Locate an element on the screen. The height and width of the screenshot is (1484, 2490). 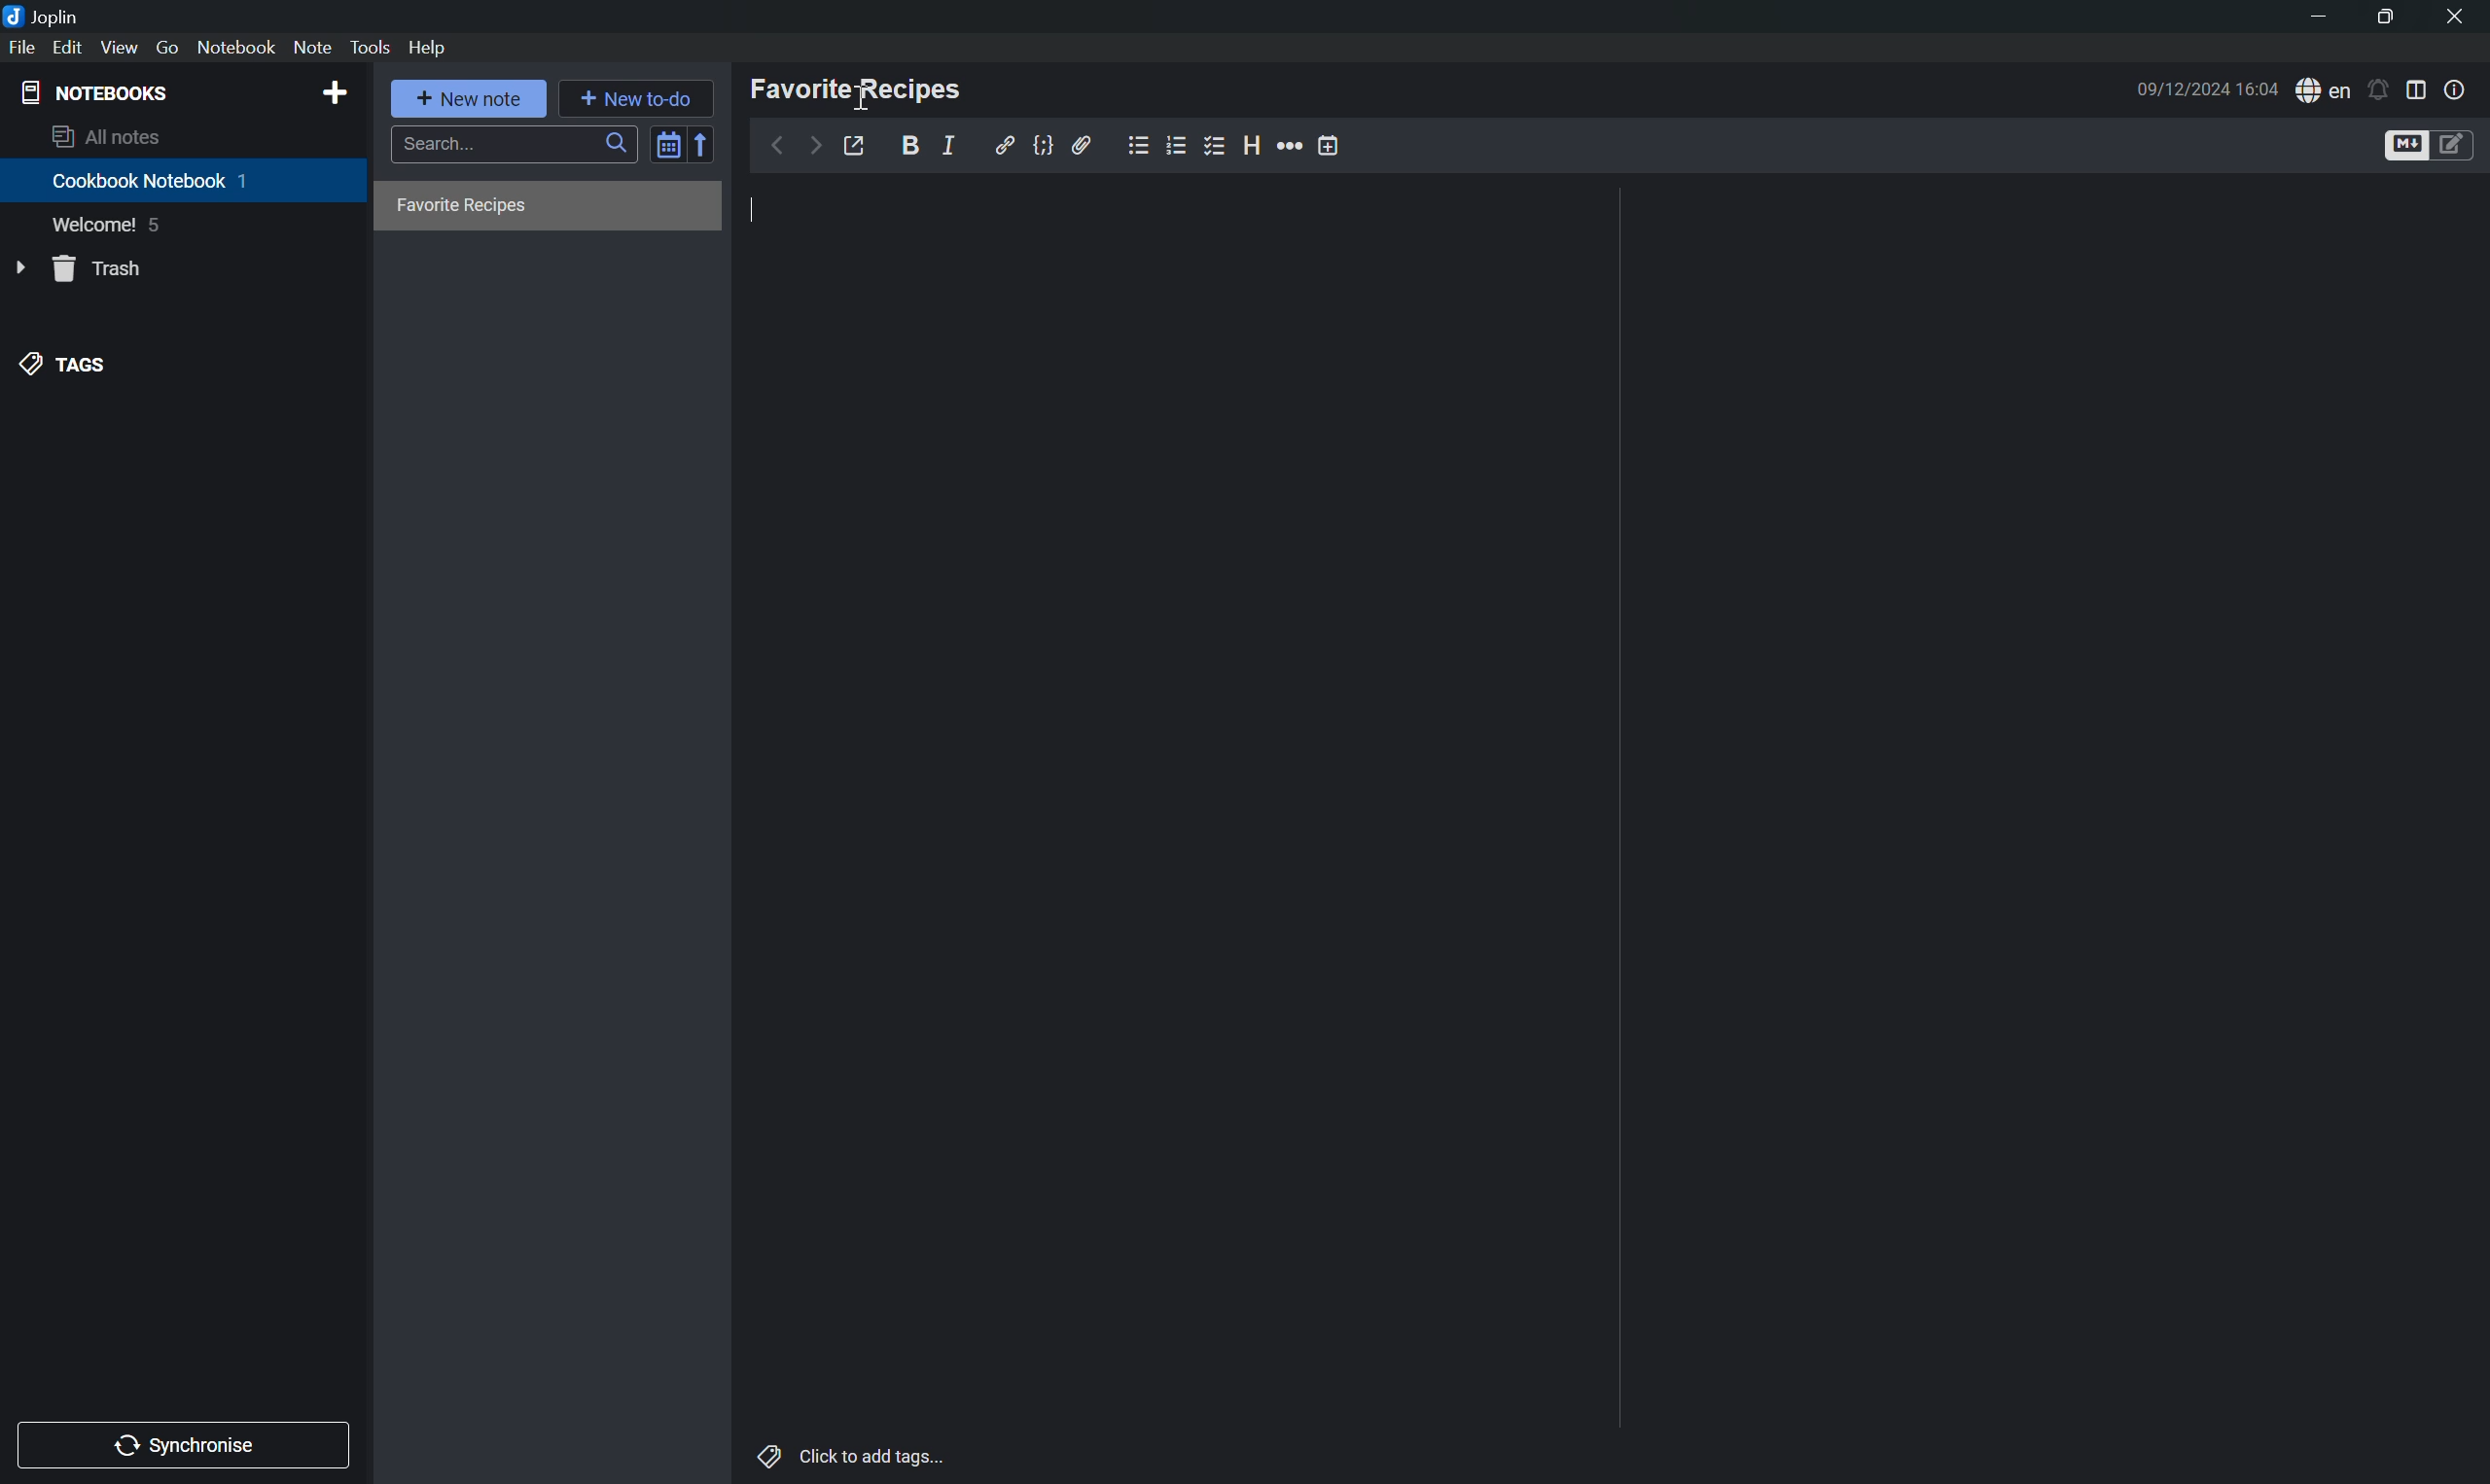
Favorite recipies is located at coordinates (464, 206).